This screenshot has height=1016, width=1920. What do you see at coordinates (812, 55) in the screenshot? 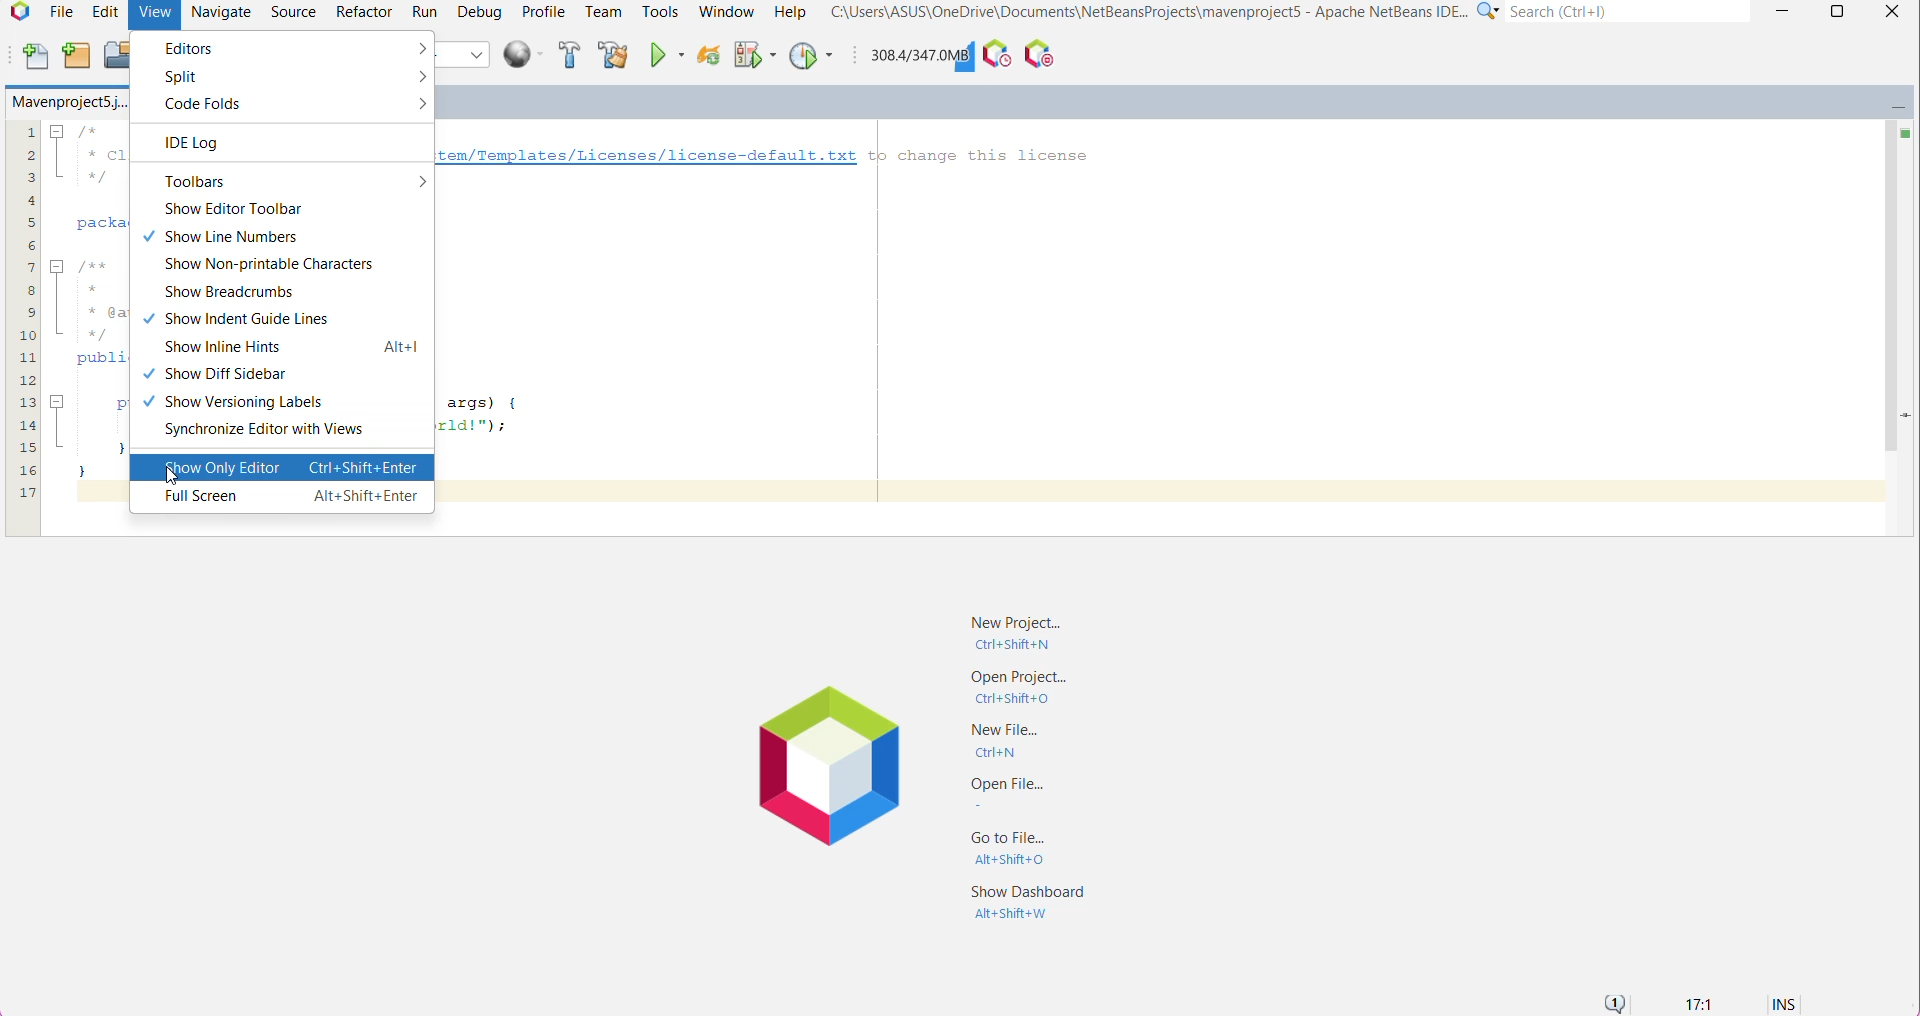
I see `Profile Main Project` at bounding box center [812, 55].